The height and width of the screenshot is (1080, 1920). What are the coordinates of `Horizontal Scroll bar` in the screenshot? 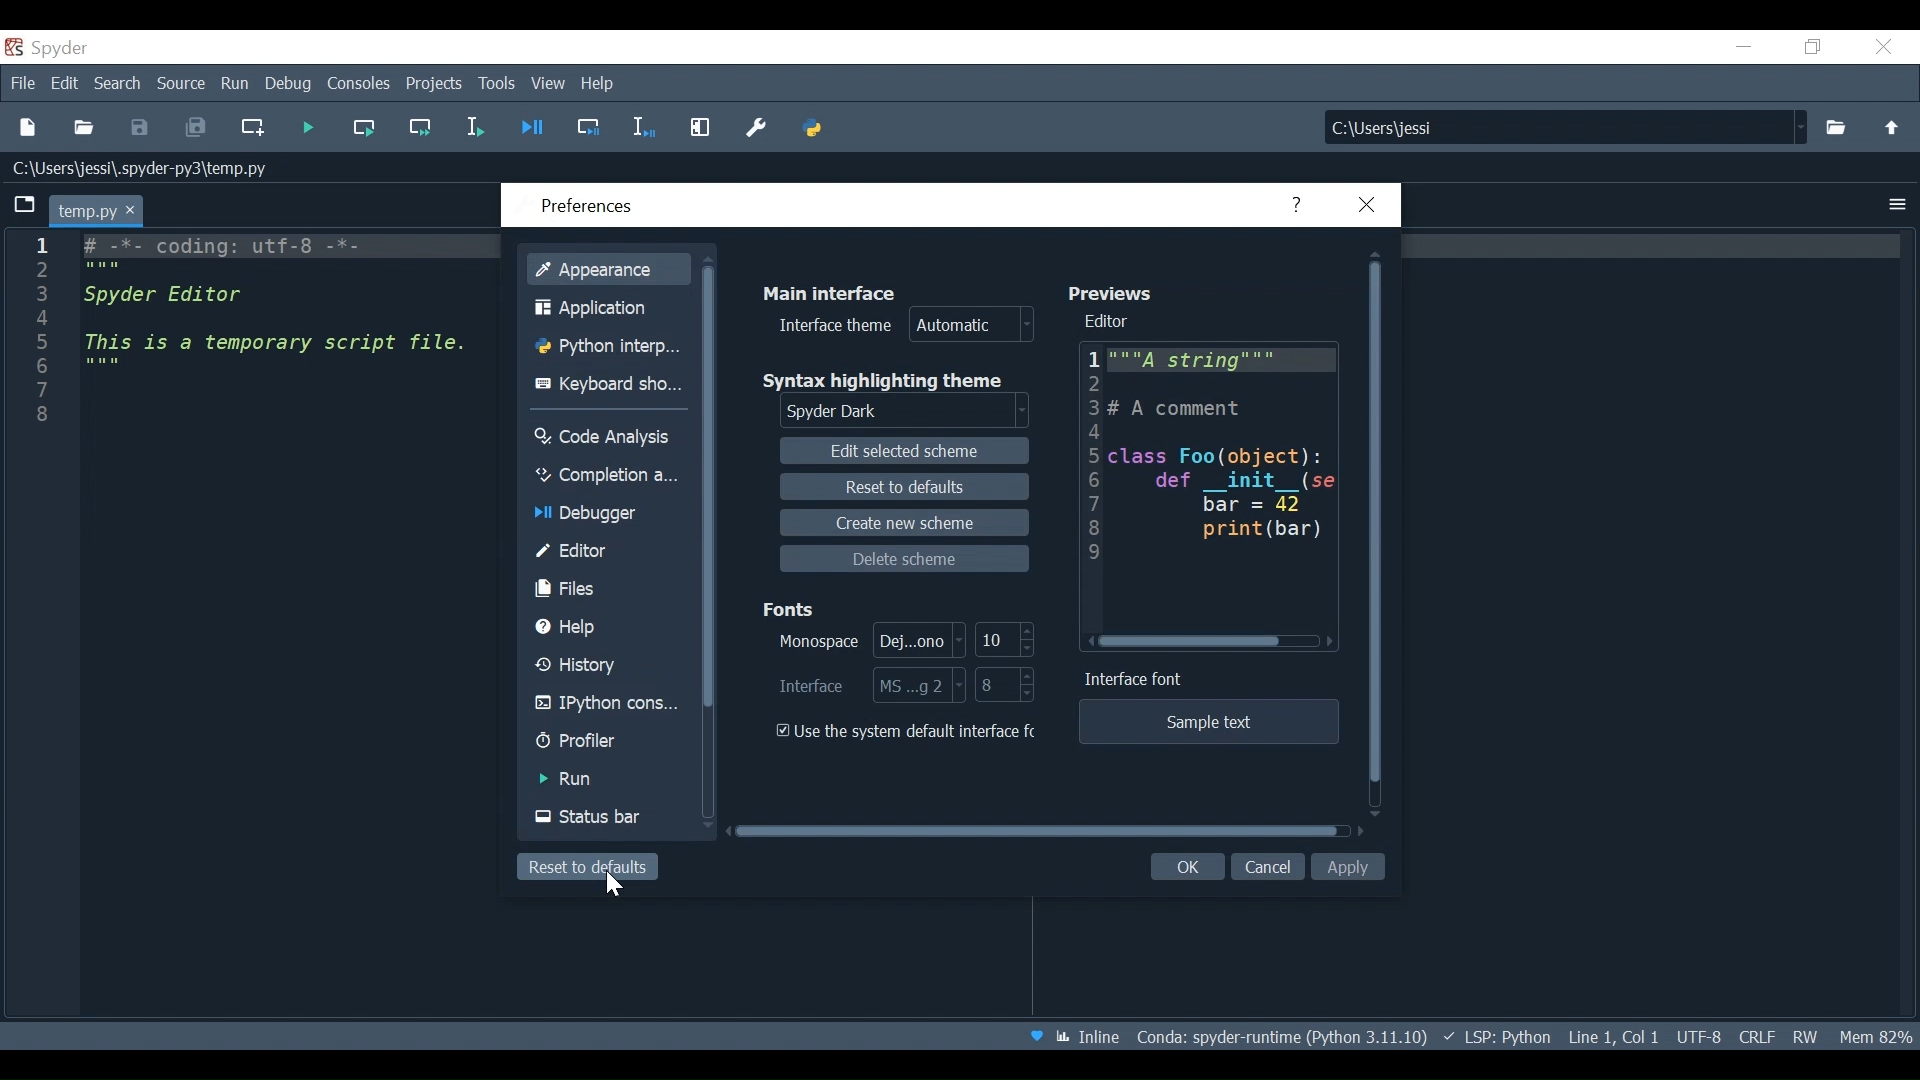 It's located at (1193, 642).